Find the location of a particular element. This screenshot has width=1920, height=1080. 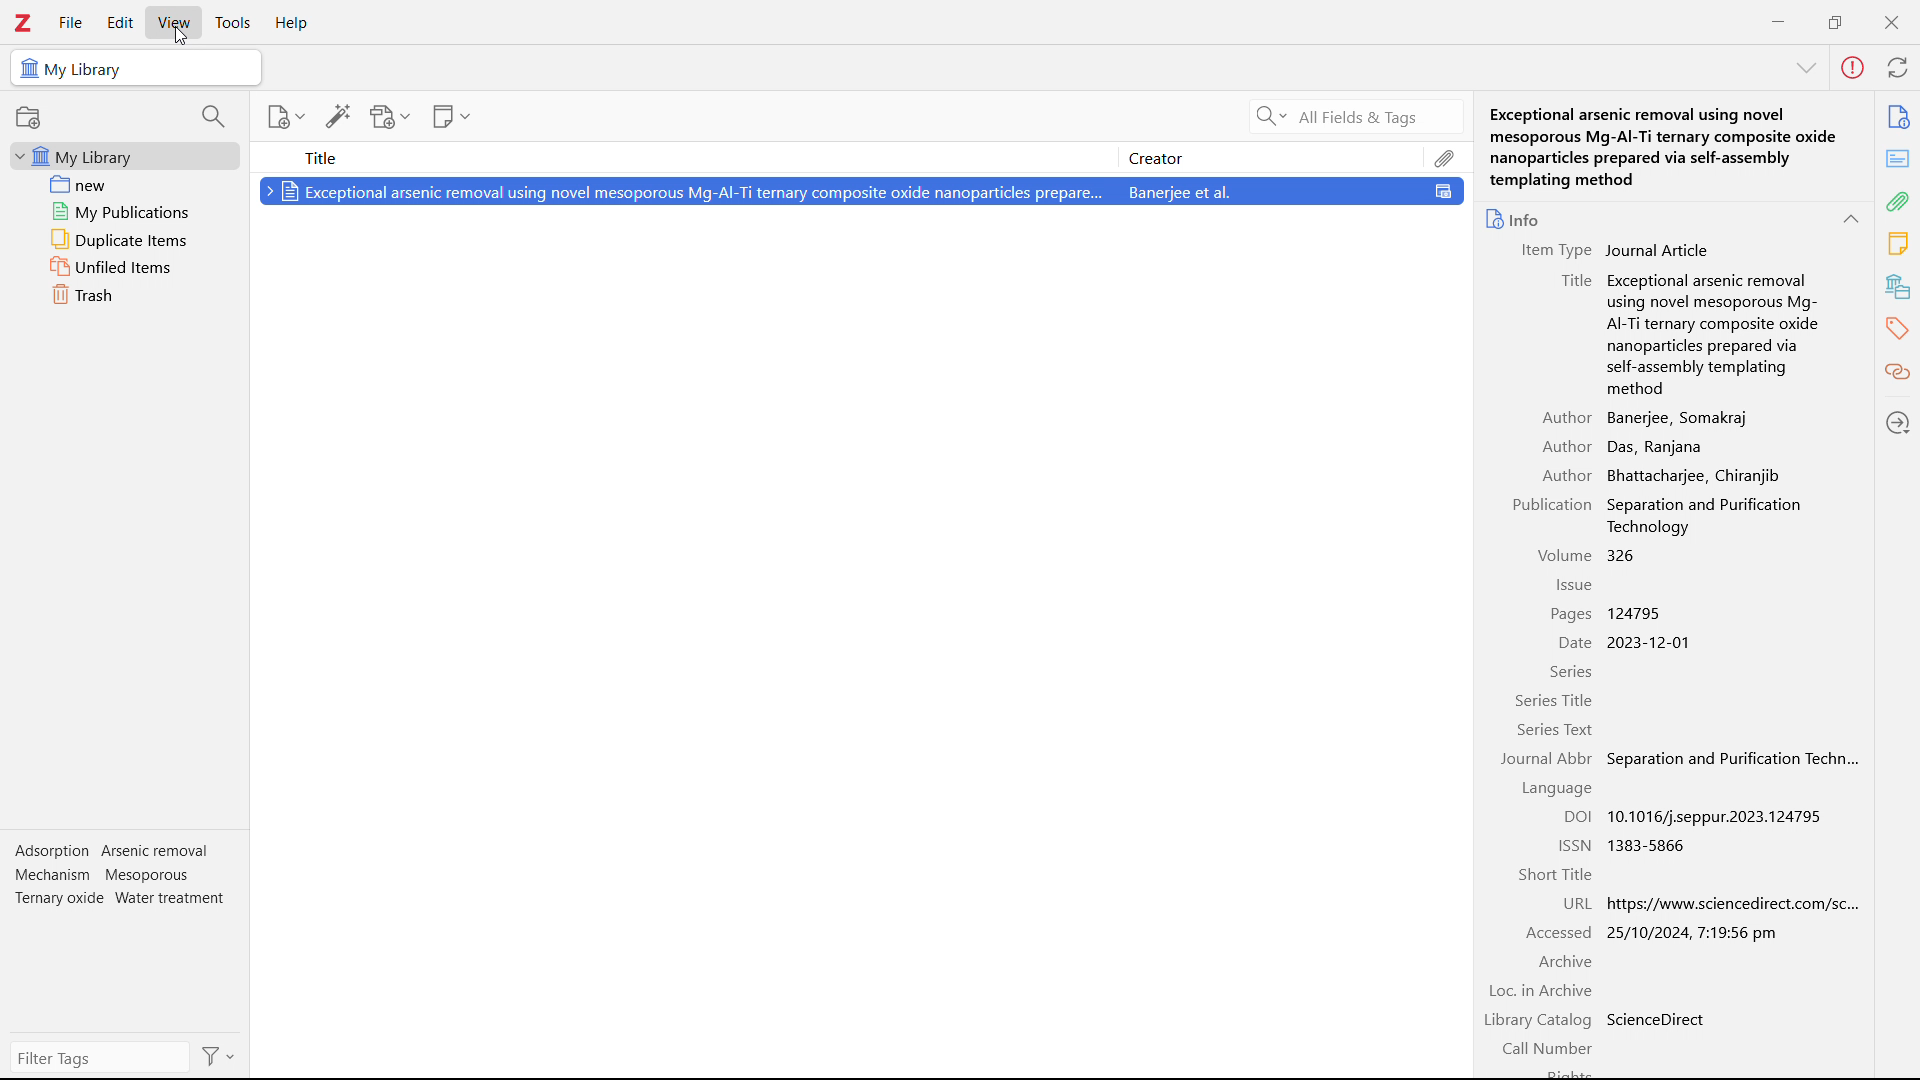

Journal Abbr is located at coordinates (1547, 759).